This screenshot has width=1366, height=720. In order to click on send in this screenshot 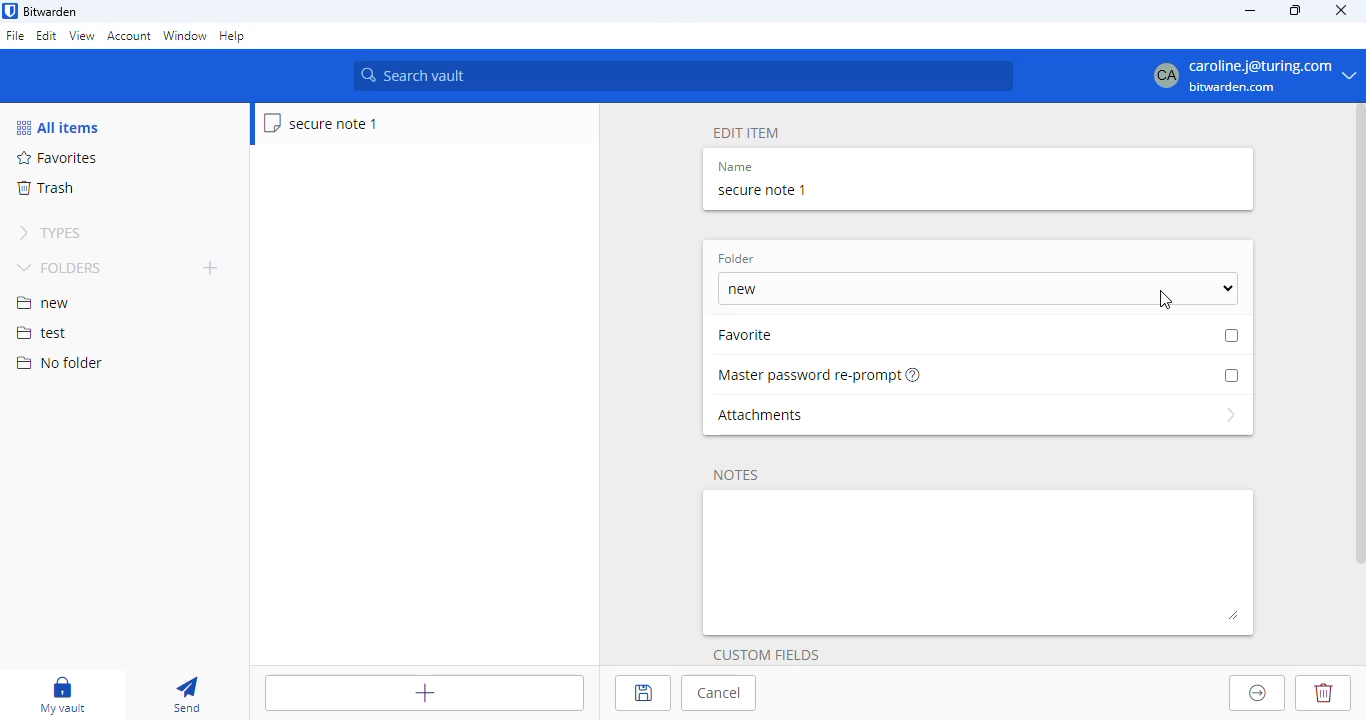, I will do `click(187, 696)`.